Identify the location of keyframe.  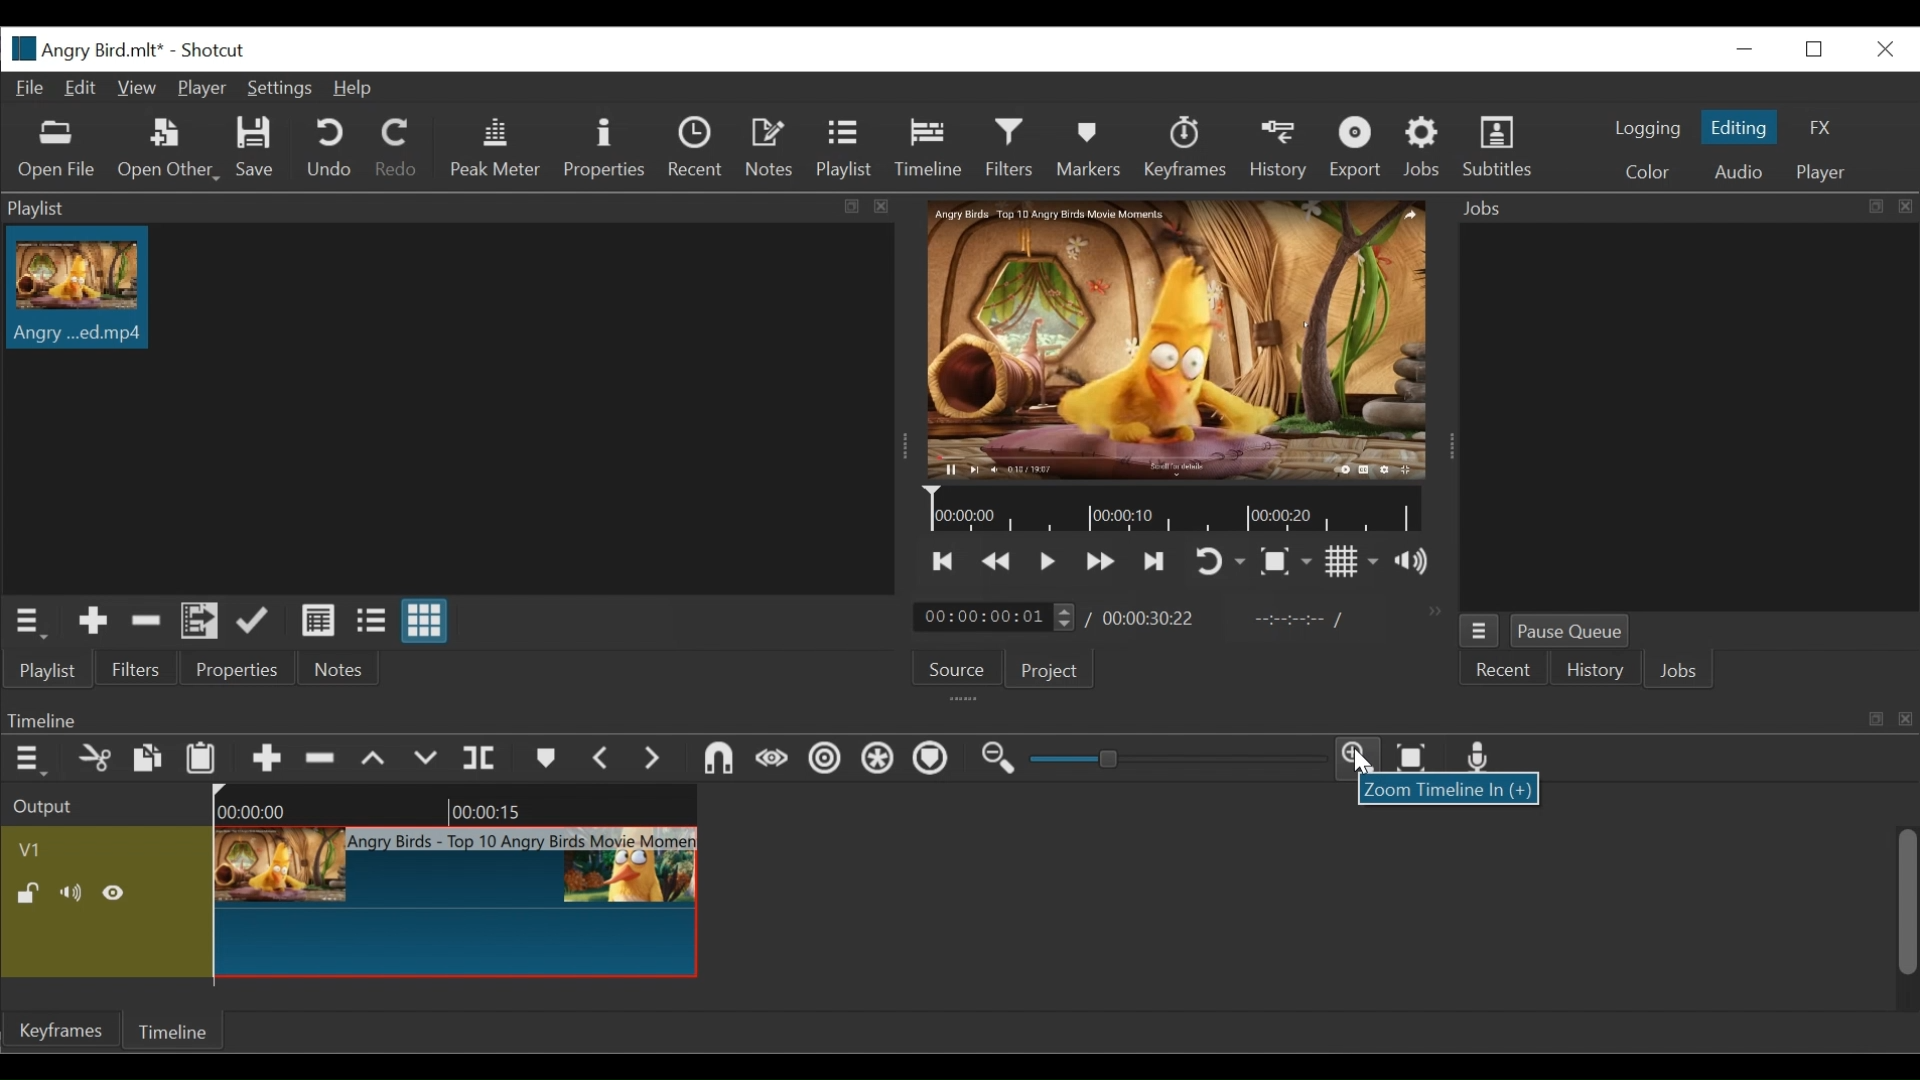
(65, 1033).